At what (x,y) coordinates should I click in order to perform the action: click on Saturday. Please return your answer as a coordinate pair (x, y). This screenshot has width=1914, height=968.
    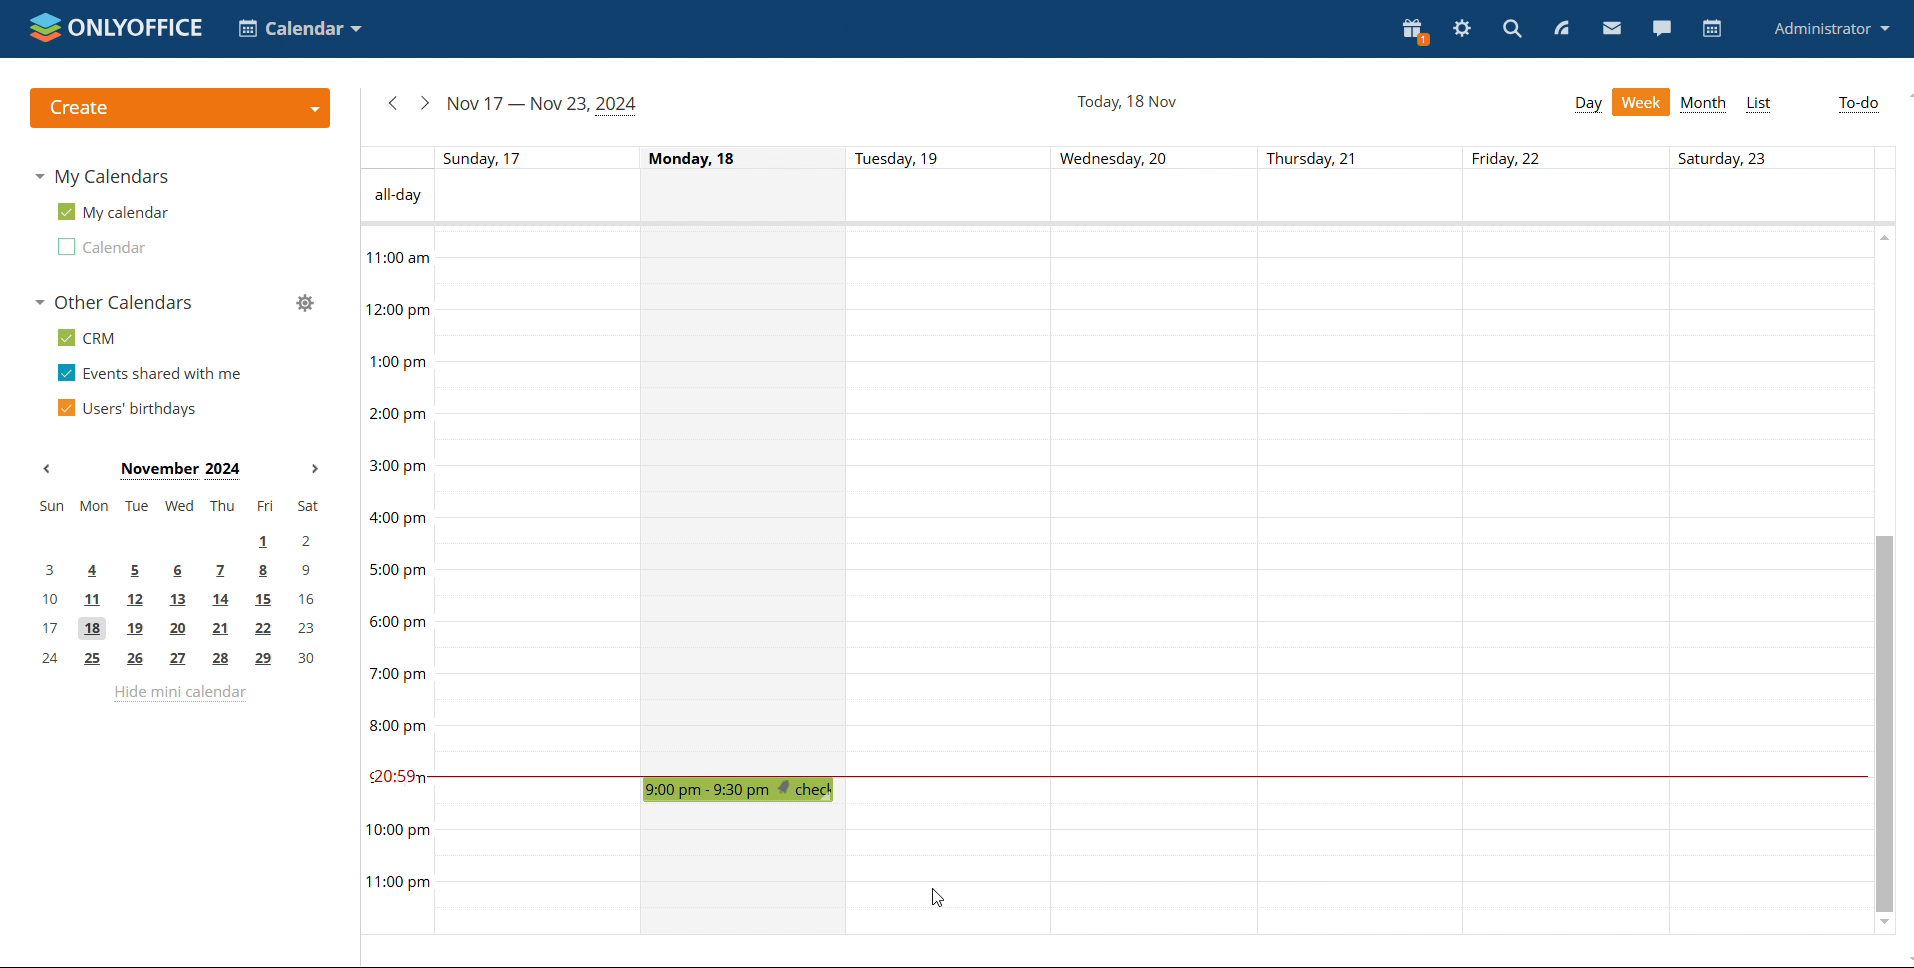
    Looking at the image, I should click on (1768, 581).